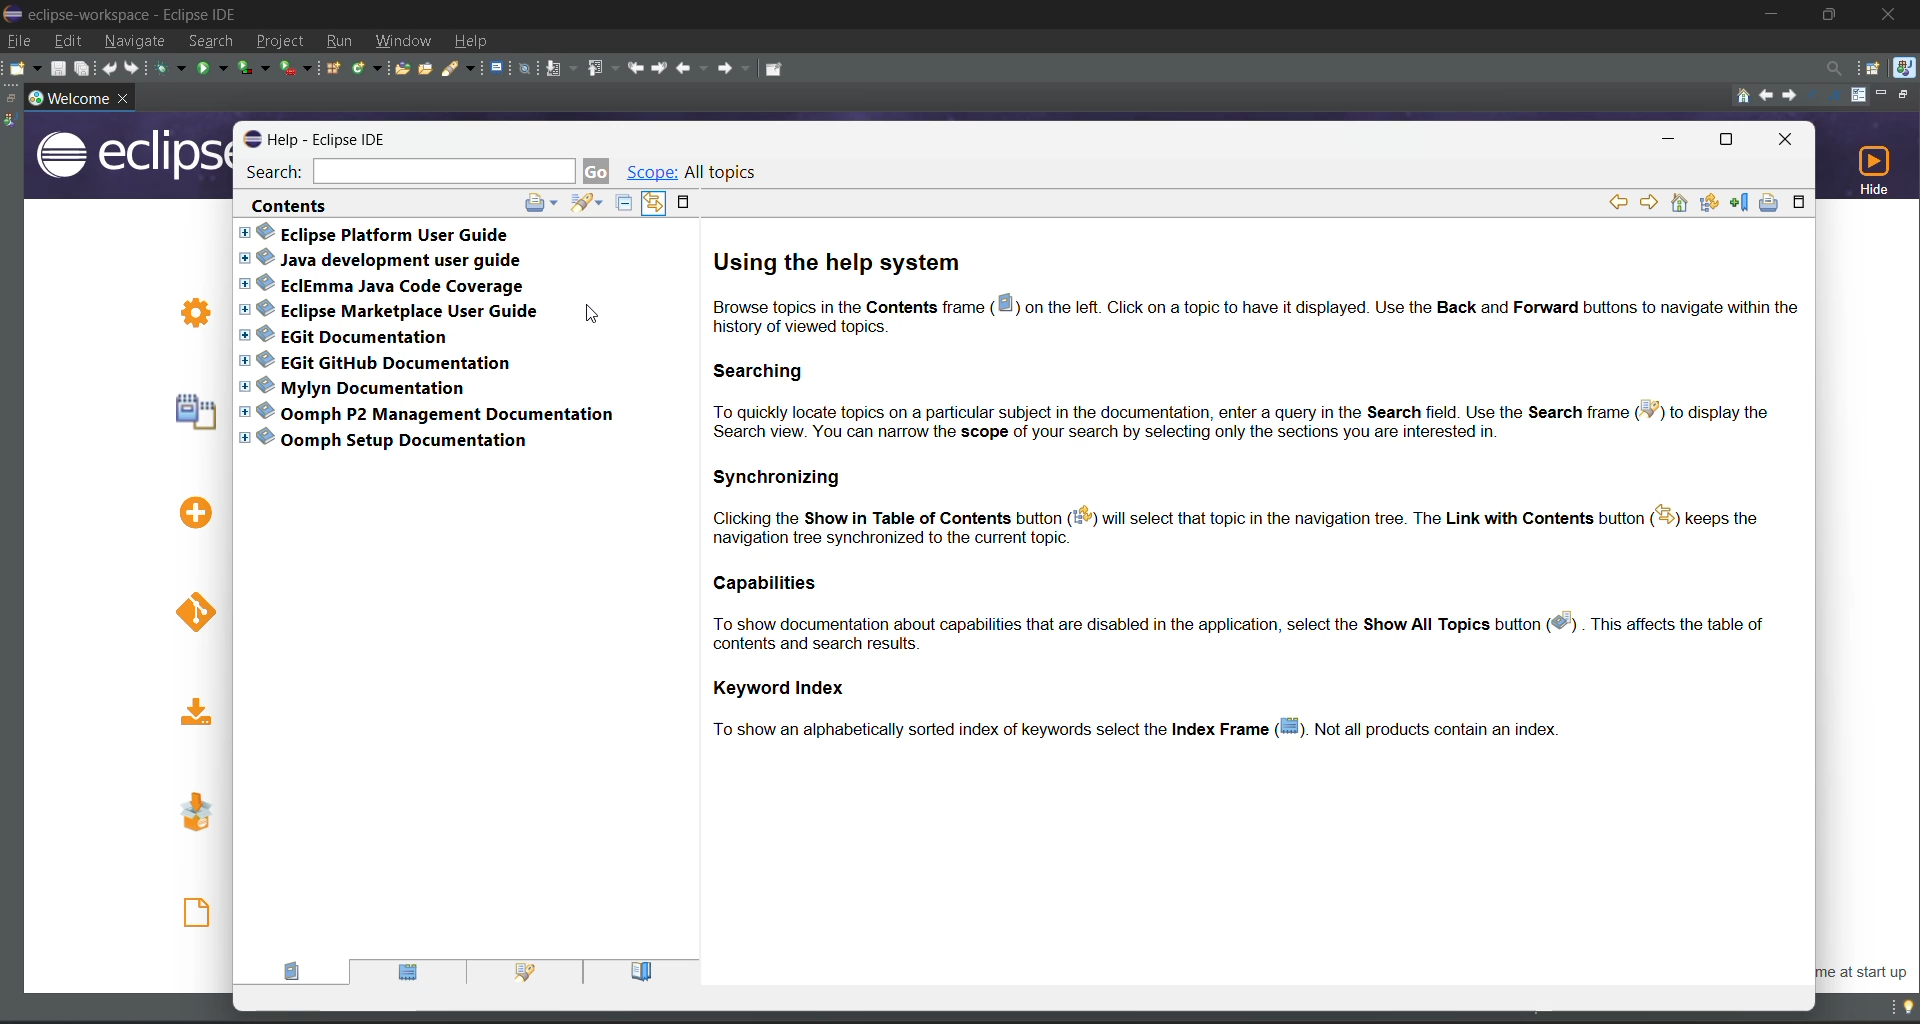 The height and width of the screenshot is (1024, 1920). Describe the element at coordinates (1772, 202) in the screenshot. I see `print` at that location.